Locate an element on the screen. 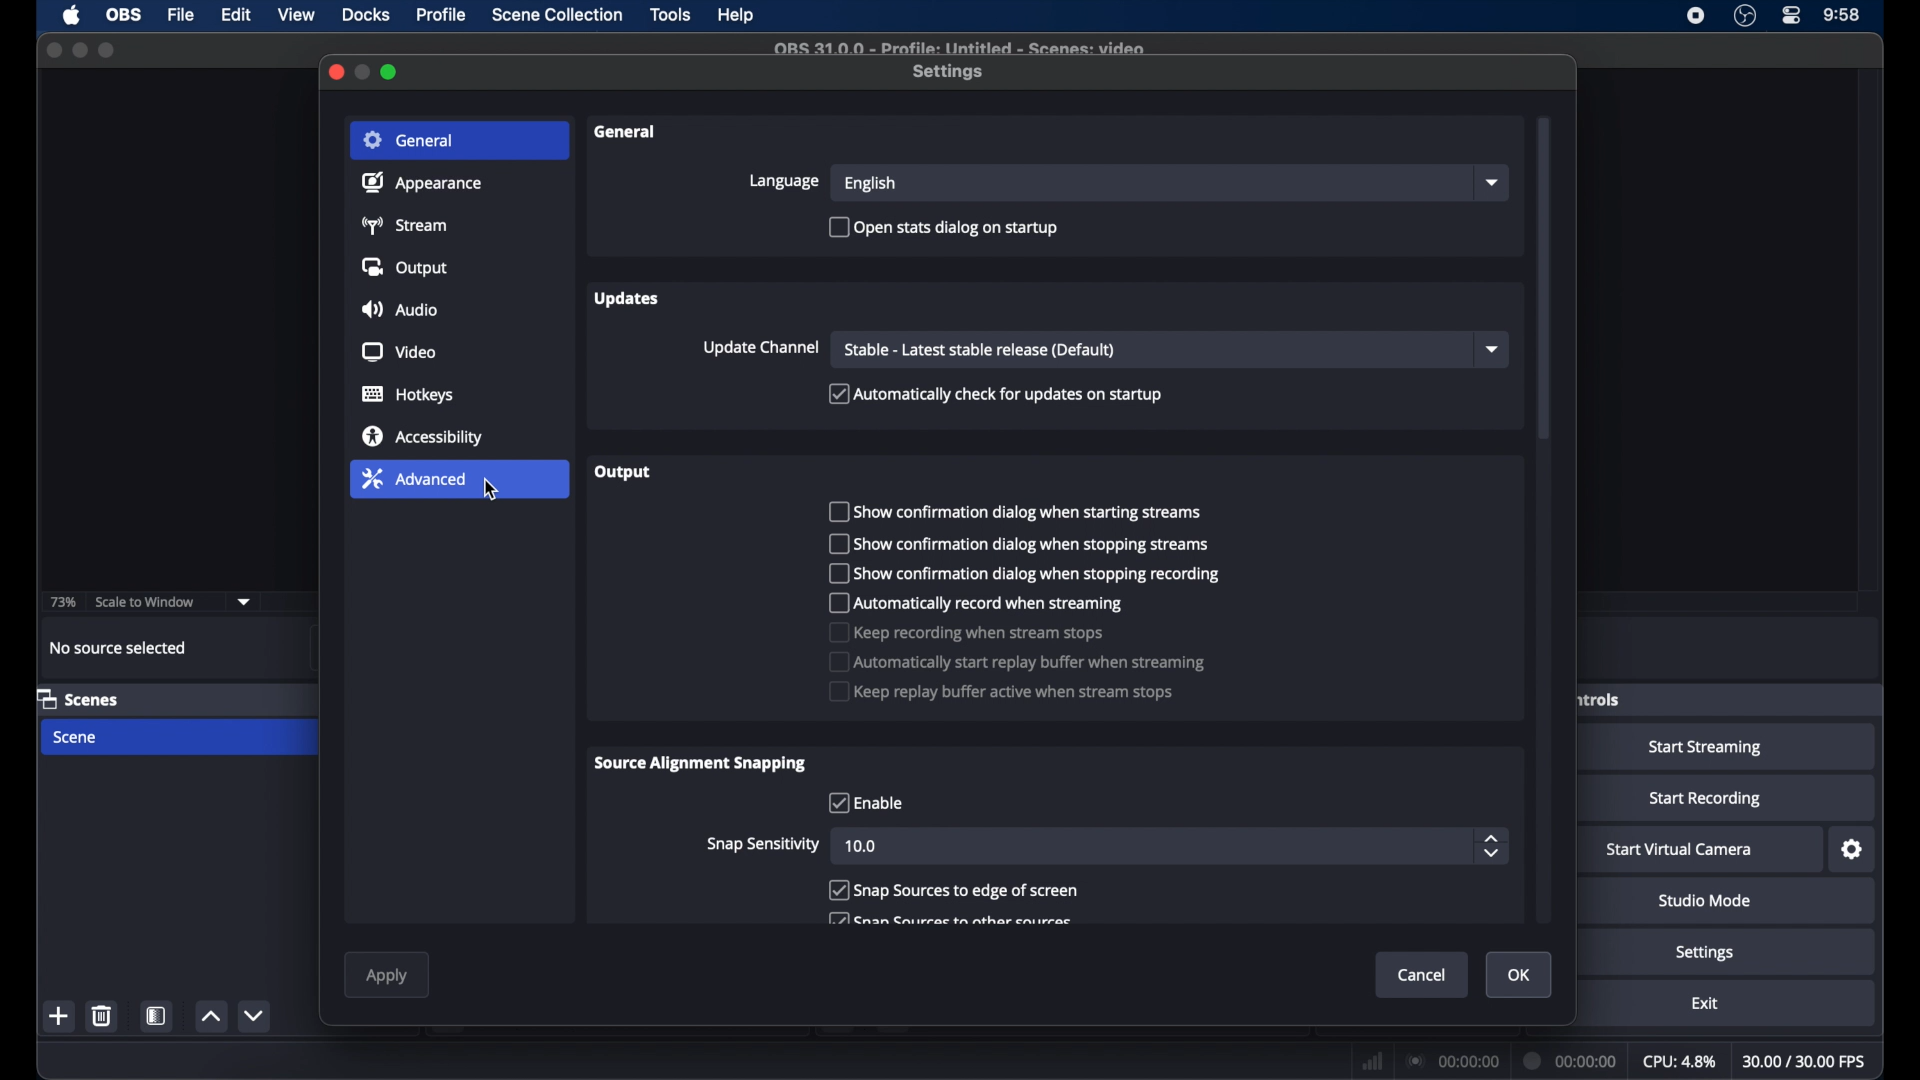 The height and width of the screenshot is (1080, 1920). duration is located at coordinates (1571, 1061).